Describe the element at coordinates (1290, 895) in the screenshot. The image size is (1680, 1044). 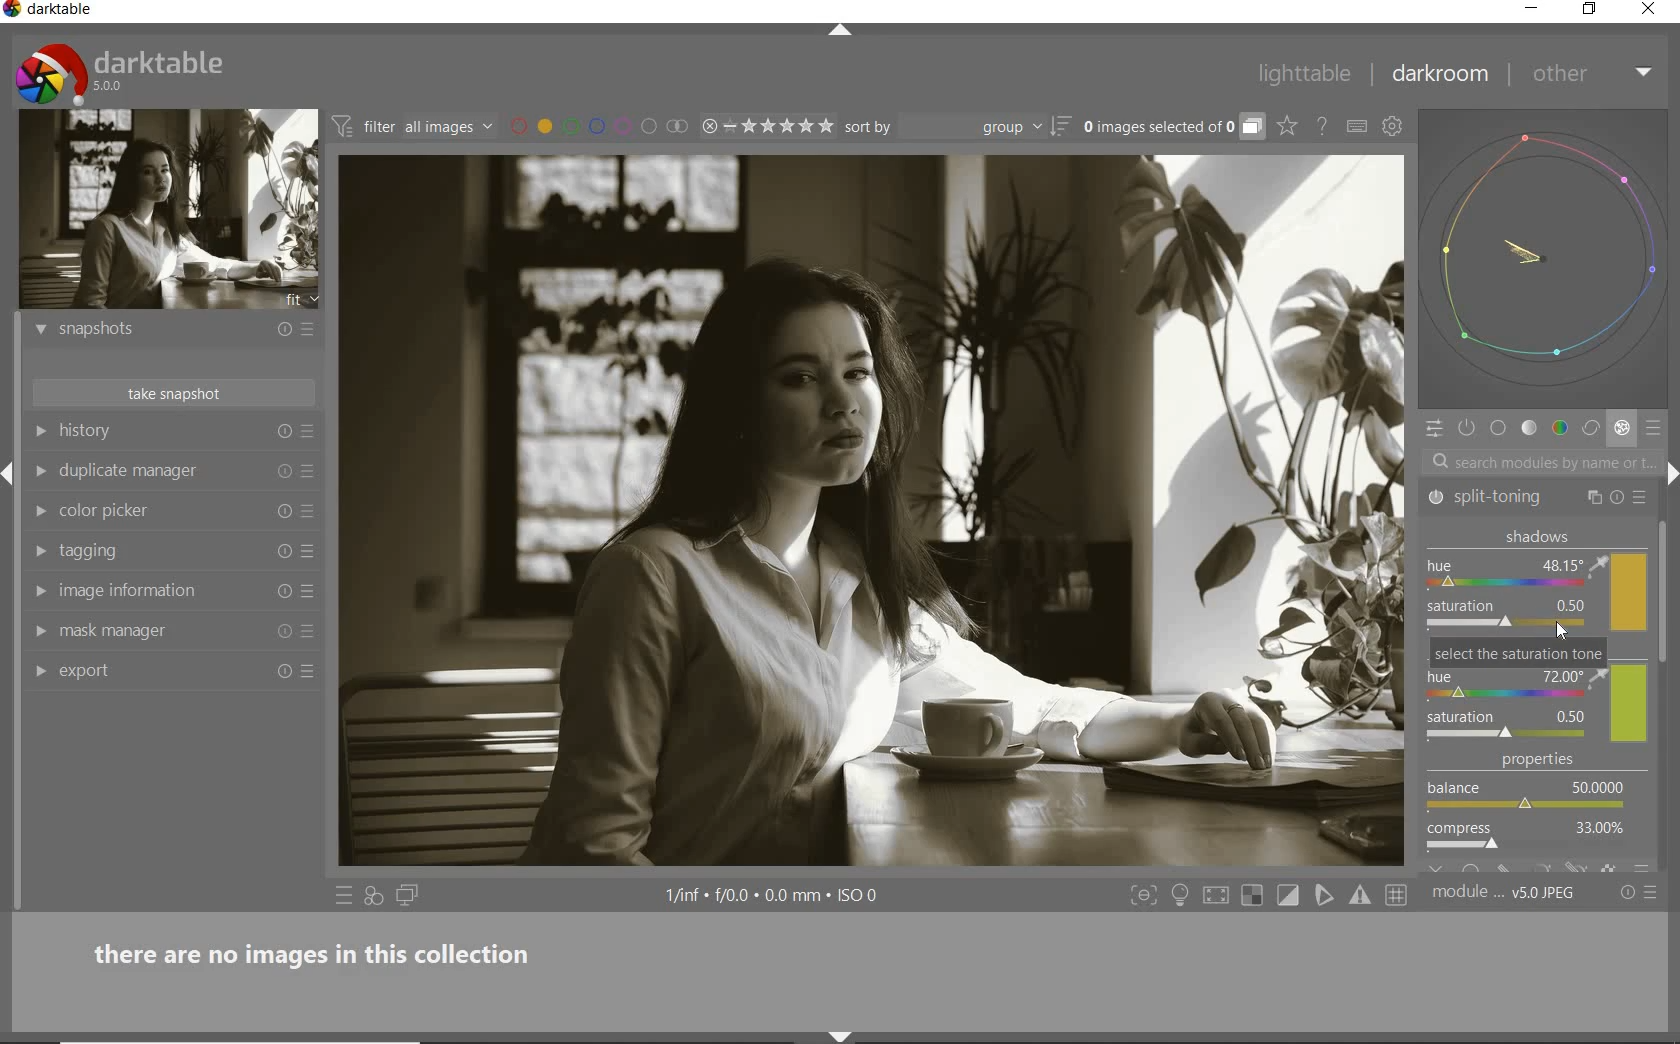
I see `toggle clipping indication` at that location.